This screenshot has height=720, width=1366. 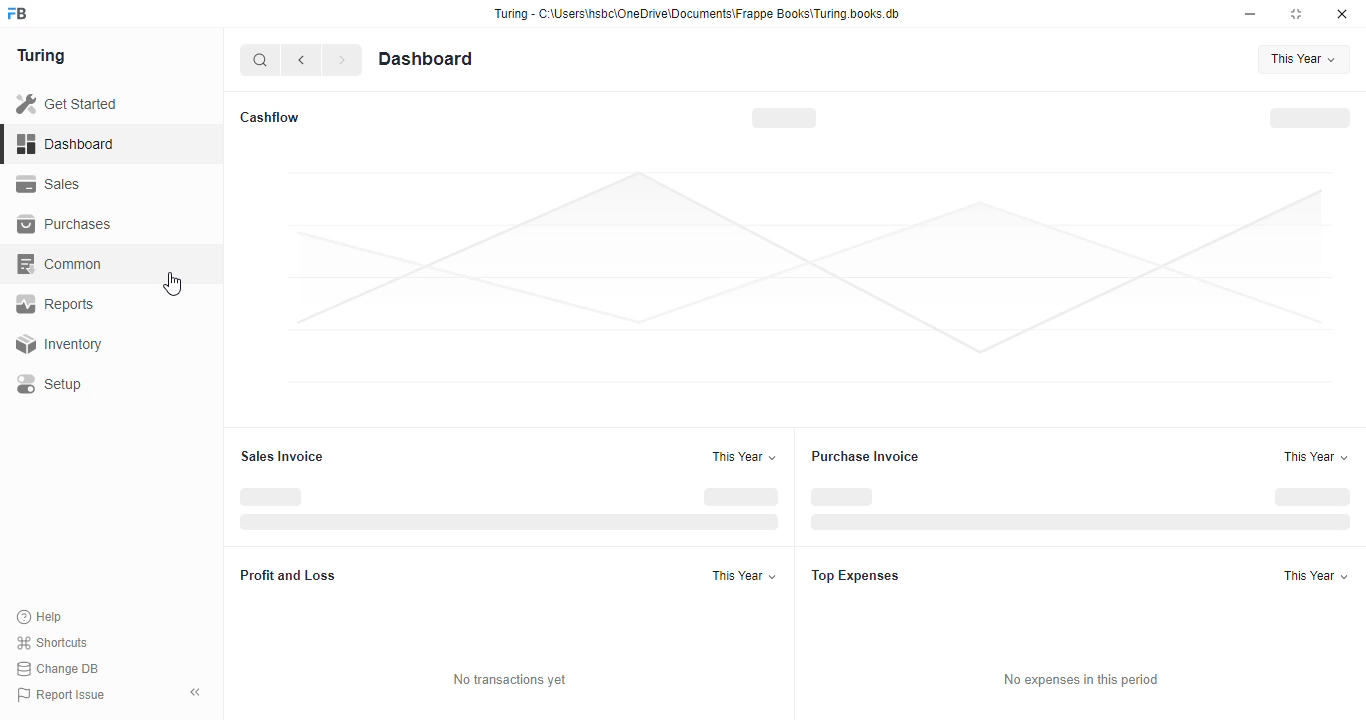 What do you see at coordinates (1315, 456) in the screenshot?
I see `this year` at bounding box center [1315, 456].